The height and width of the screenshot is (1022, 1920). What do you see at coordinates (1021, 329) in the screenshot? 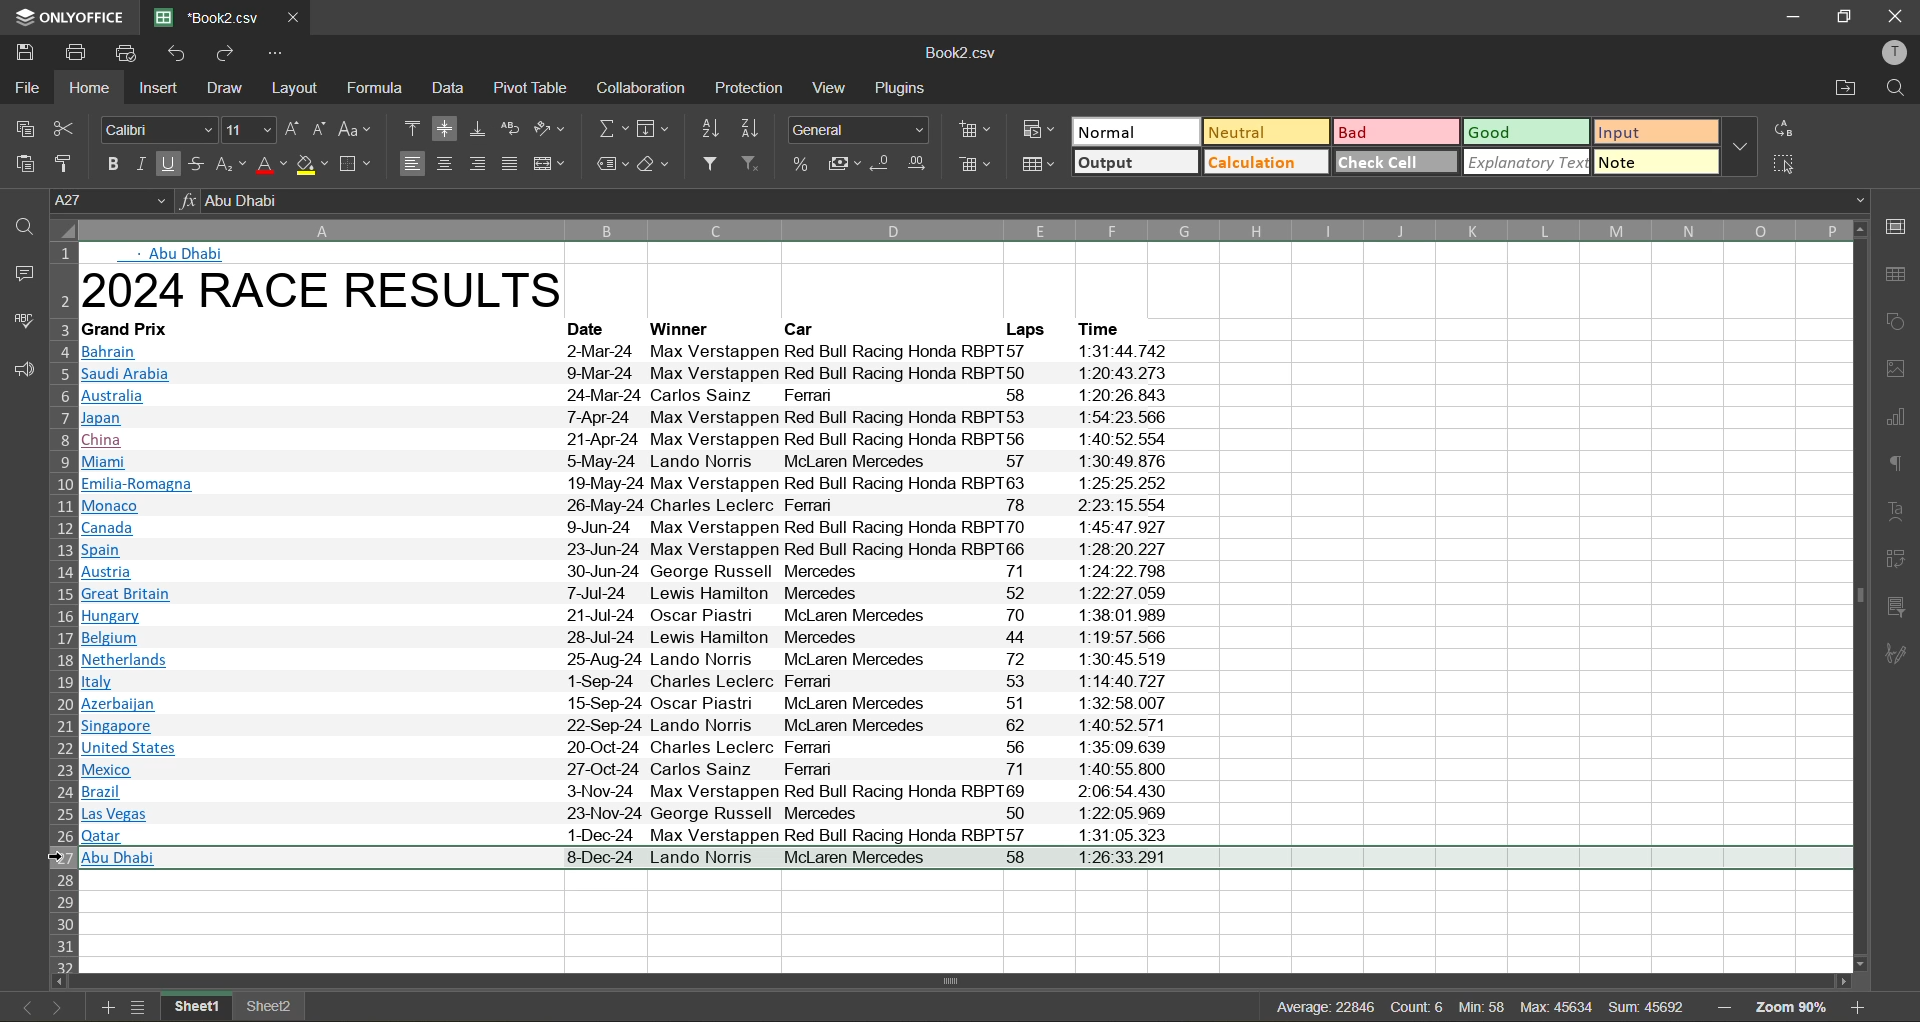
I see `text info` at bounding box center [1021, 329].